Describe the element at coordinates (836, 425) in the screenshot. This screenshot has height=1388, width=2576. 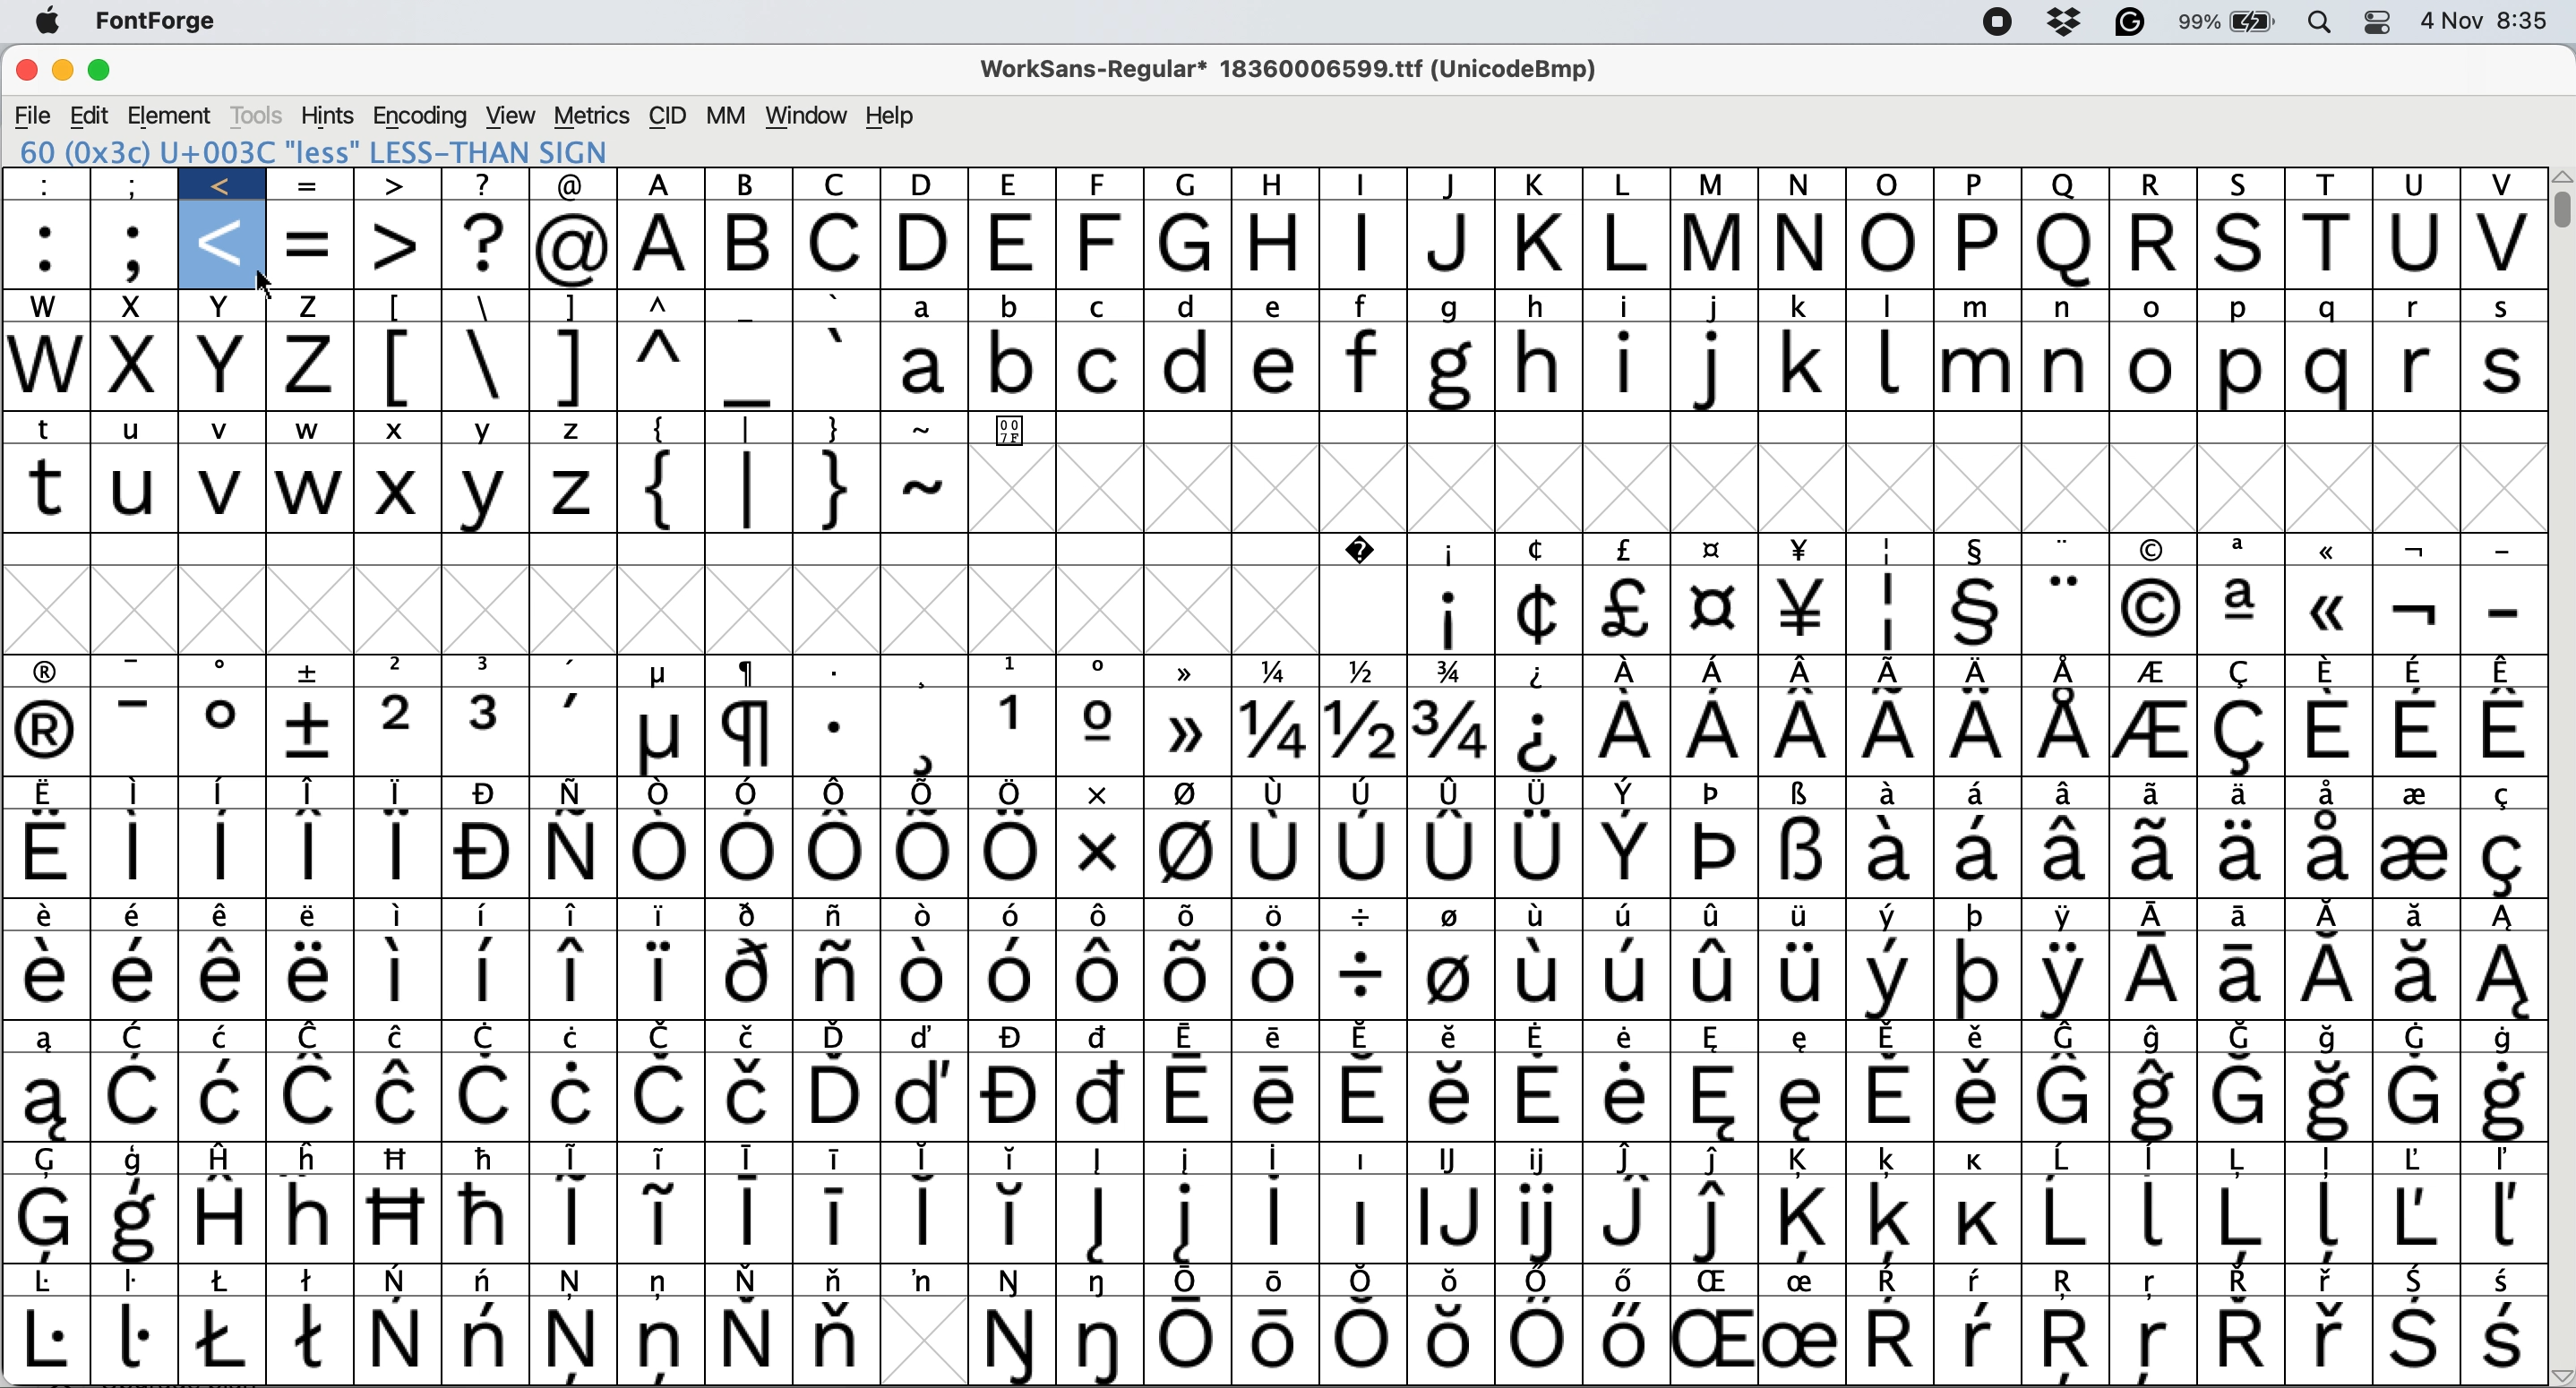
I see `}` at that location.